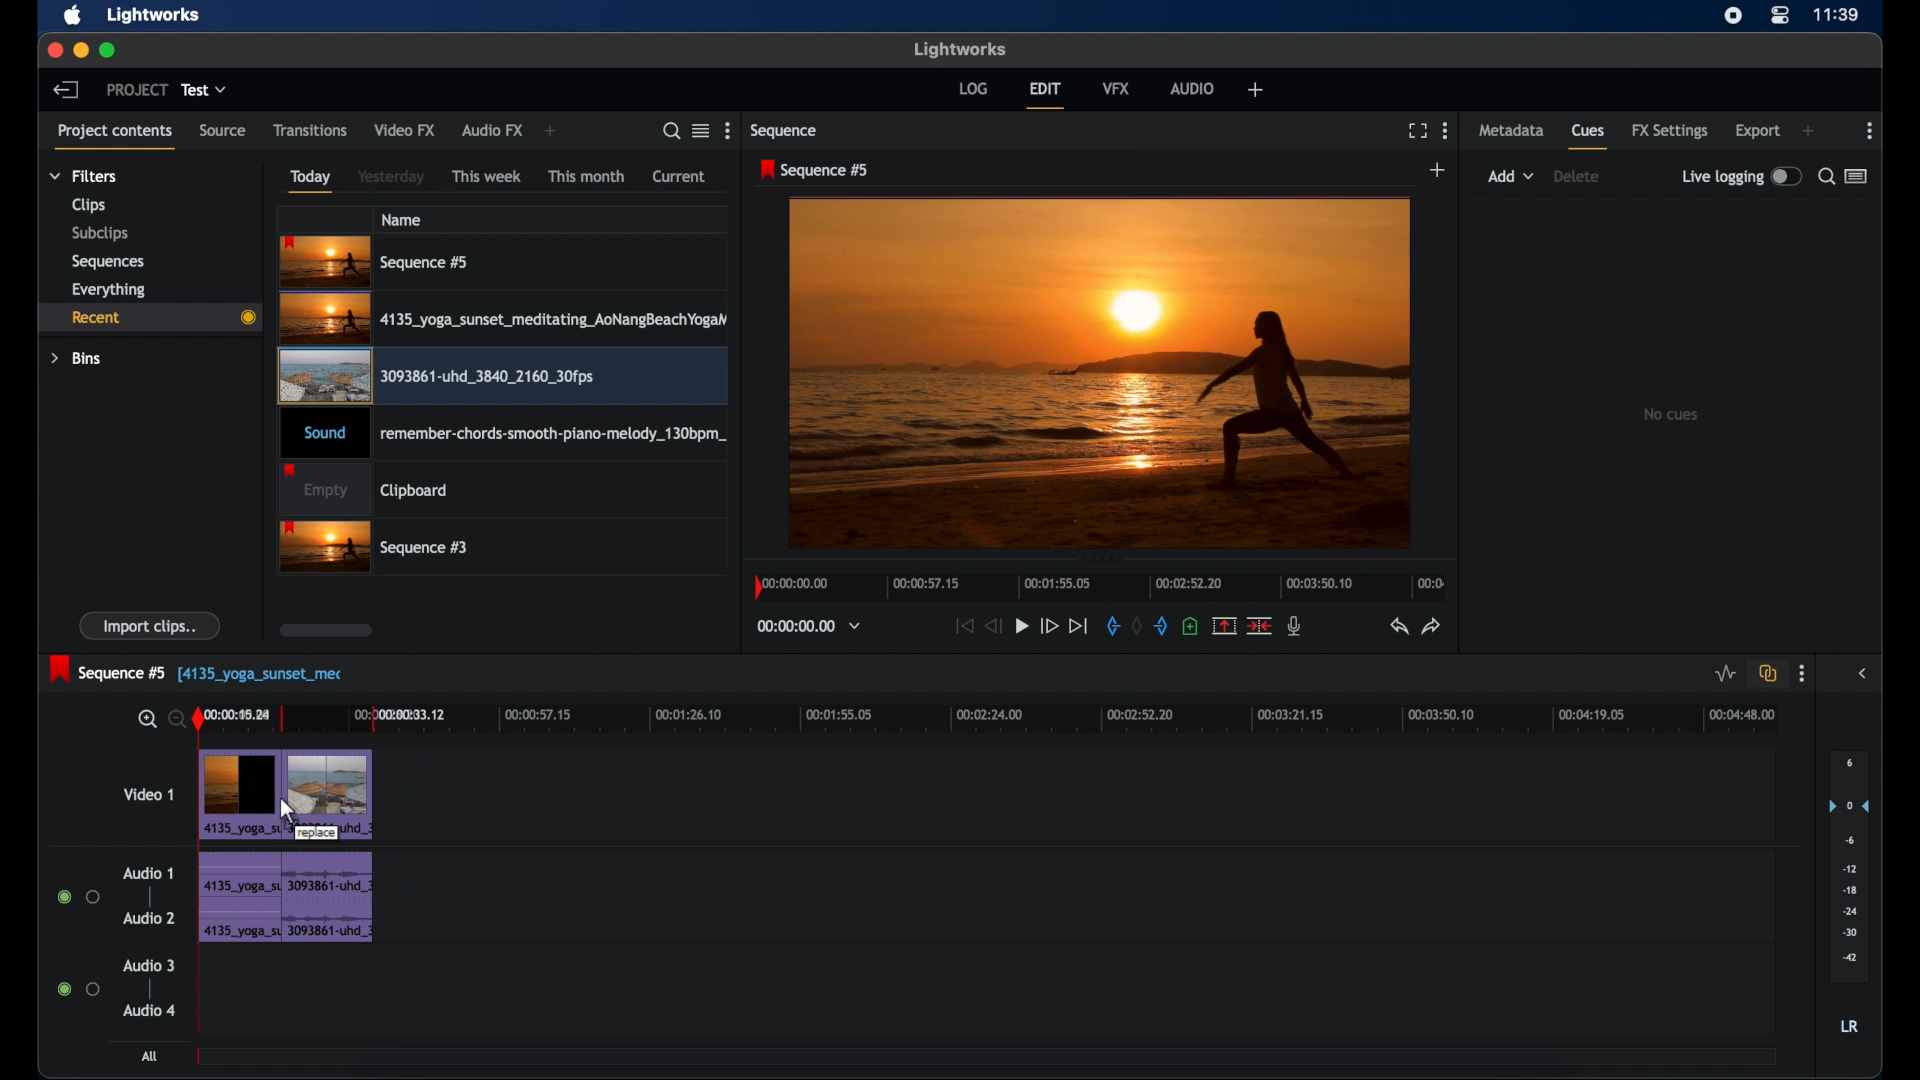 The image size is (1920, 1080). I want to click on in mark, so click(1110, 627).